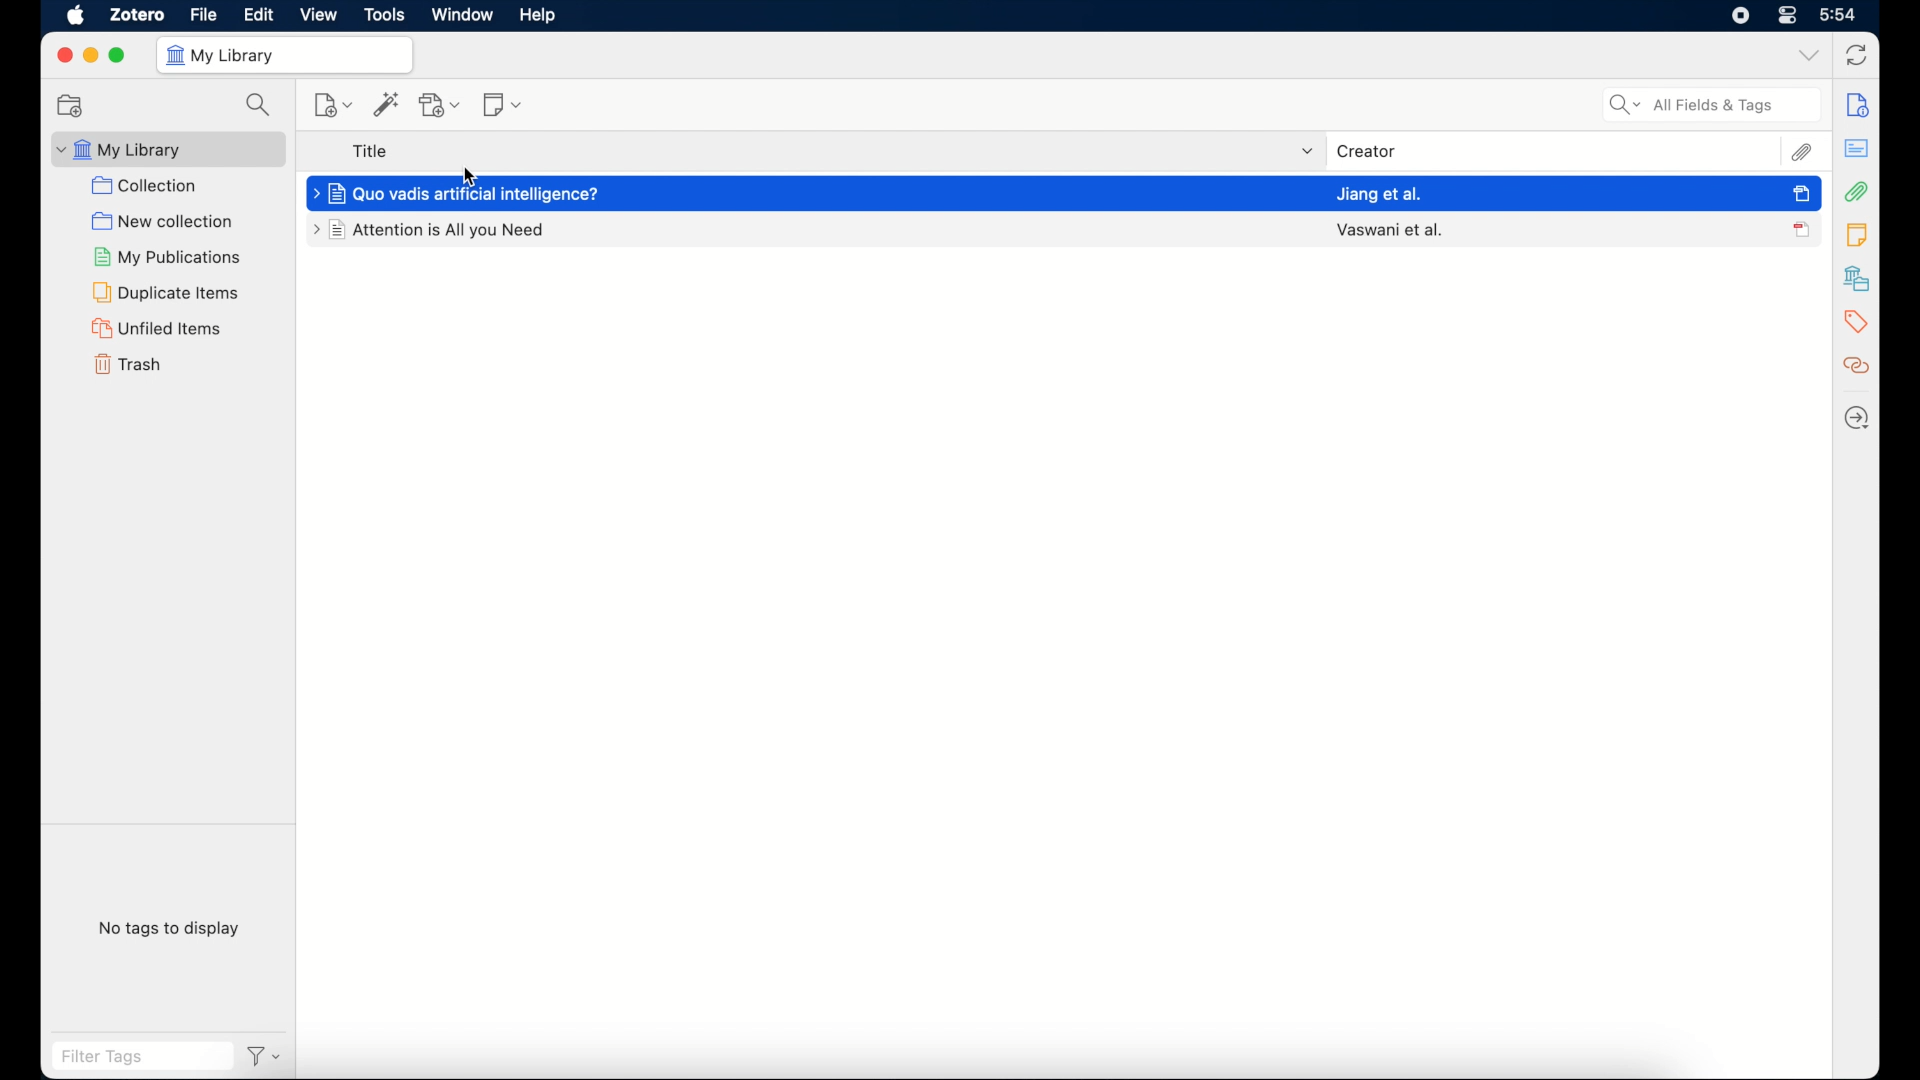 The height and width of the screenshot is (1080, 1920). Describe the element at coordinates (62, 54) in the screenshot. I see `close` at that location.